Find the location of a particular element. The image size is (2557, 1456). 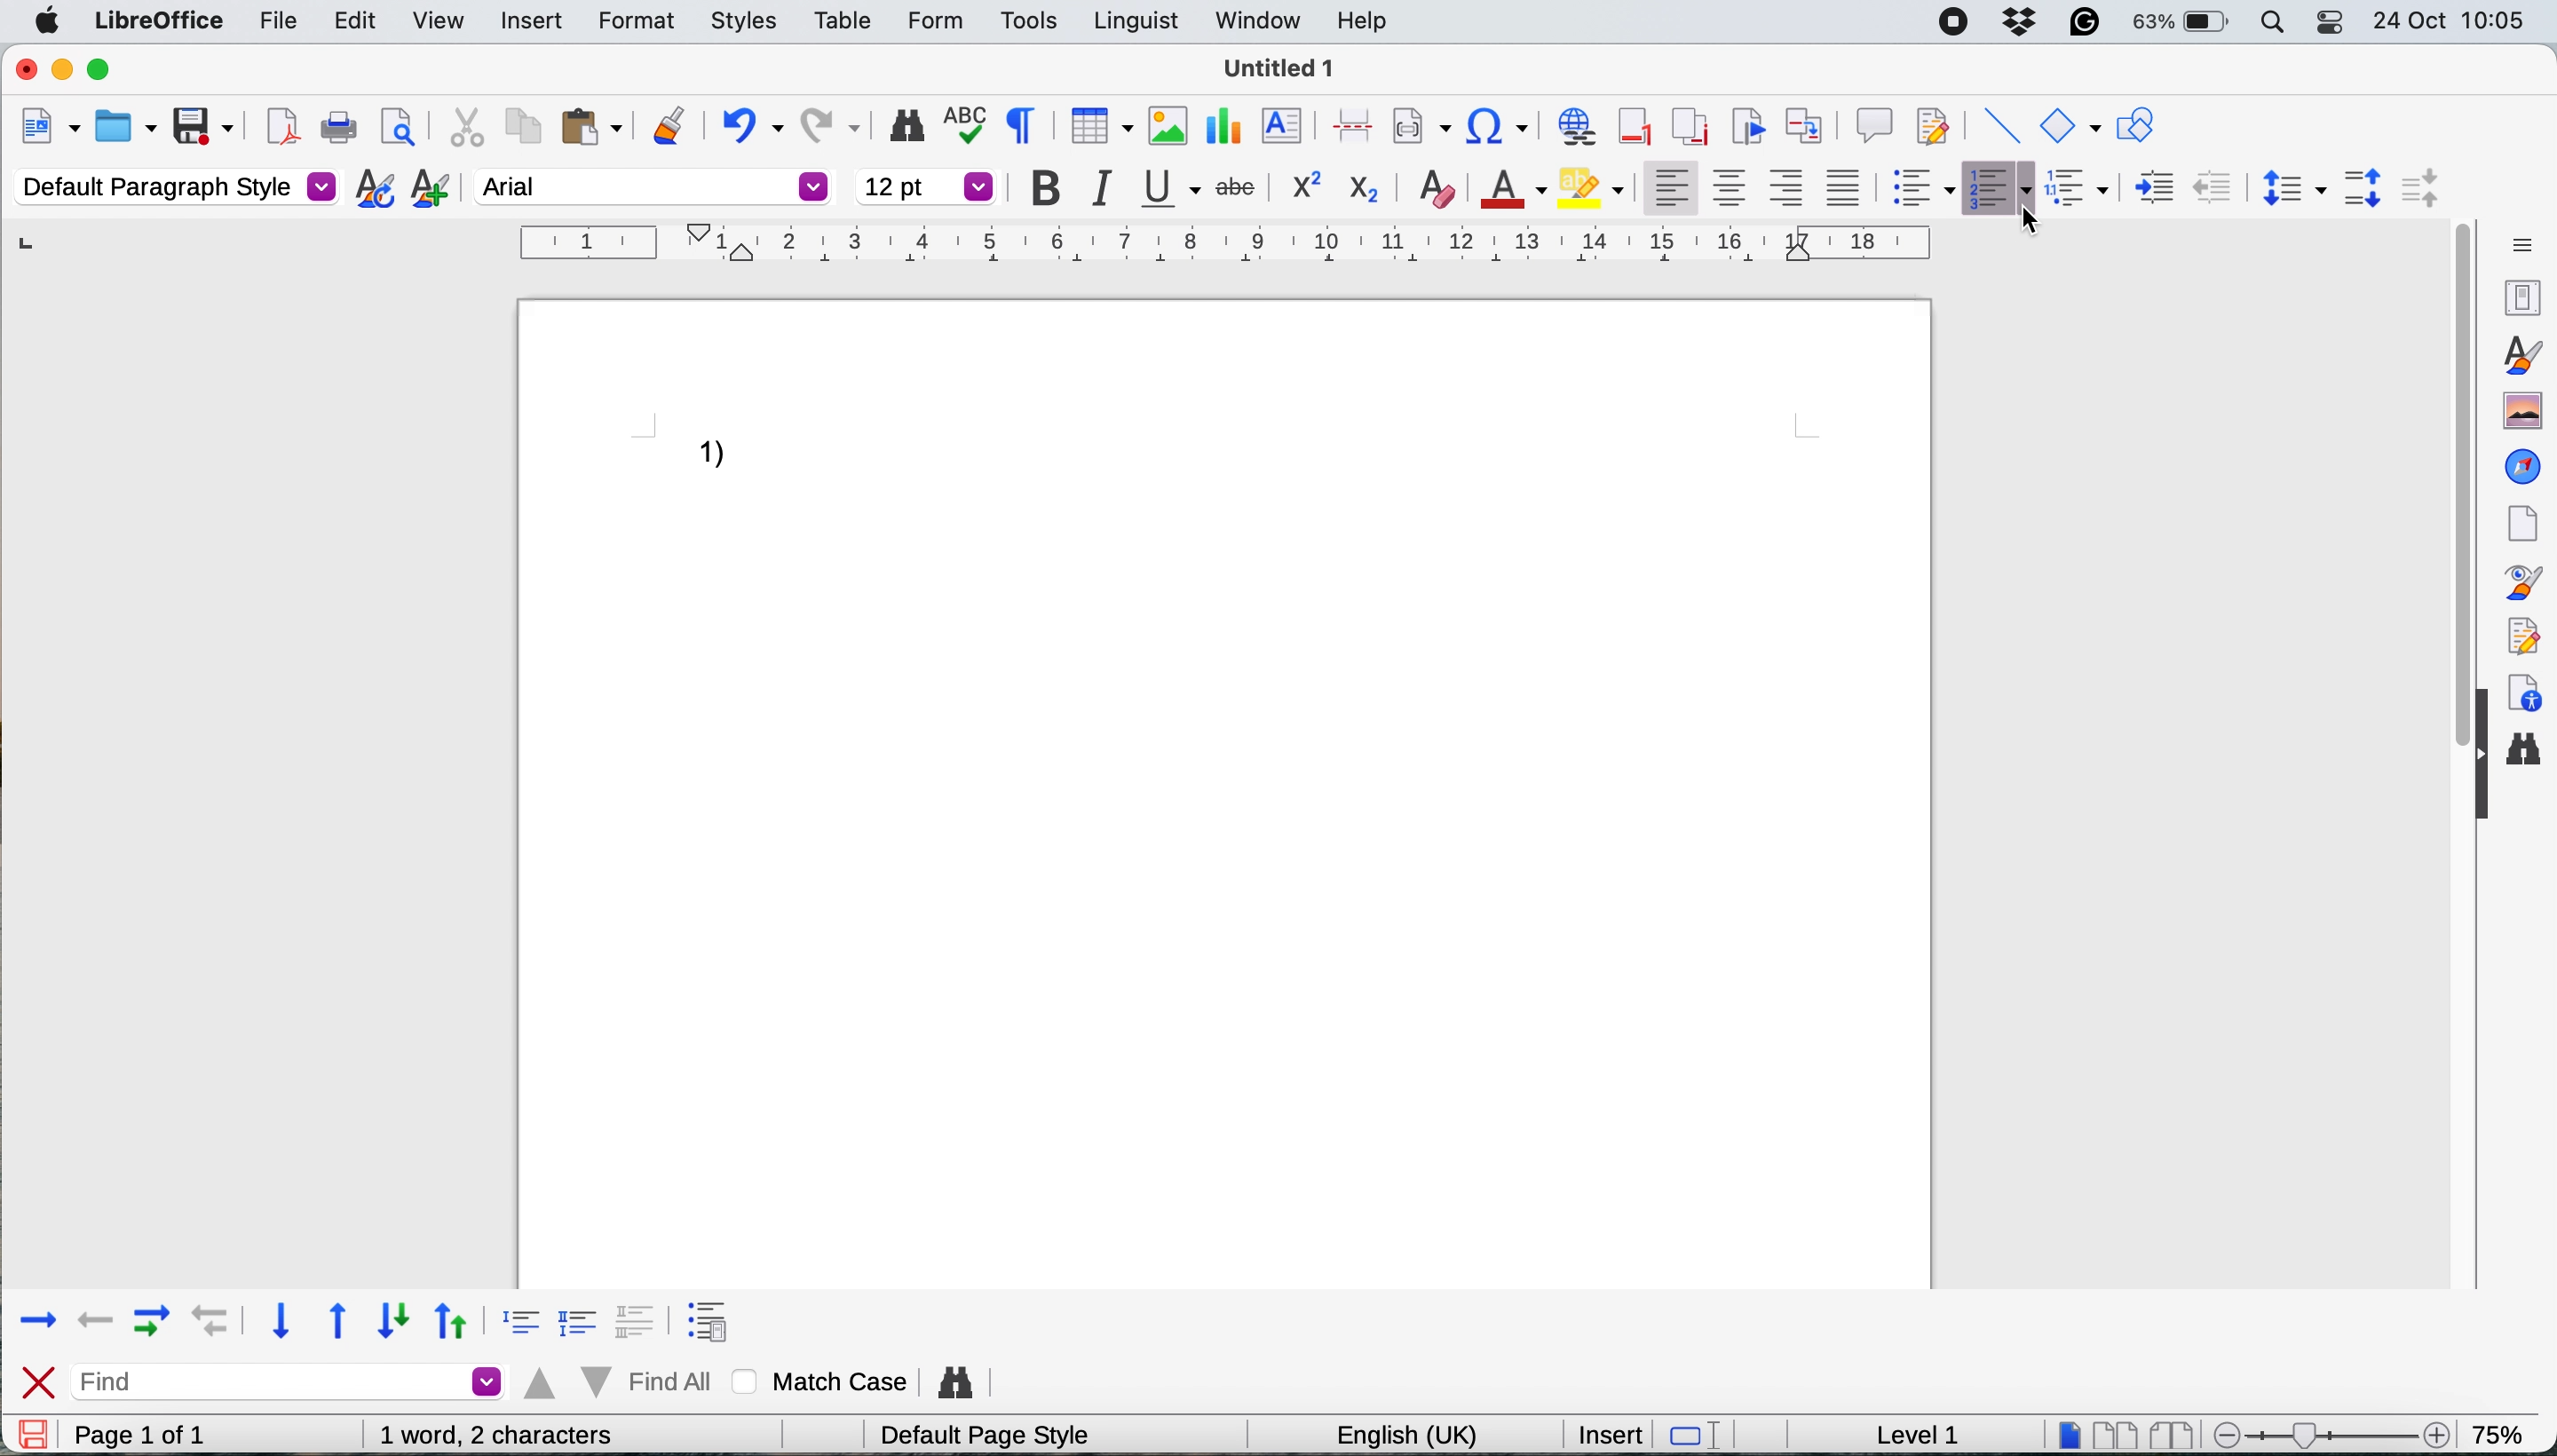

increase indent is located at coordinates (2214, 185).